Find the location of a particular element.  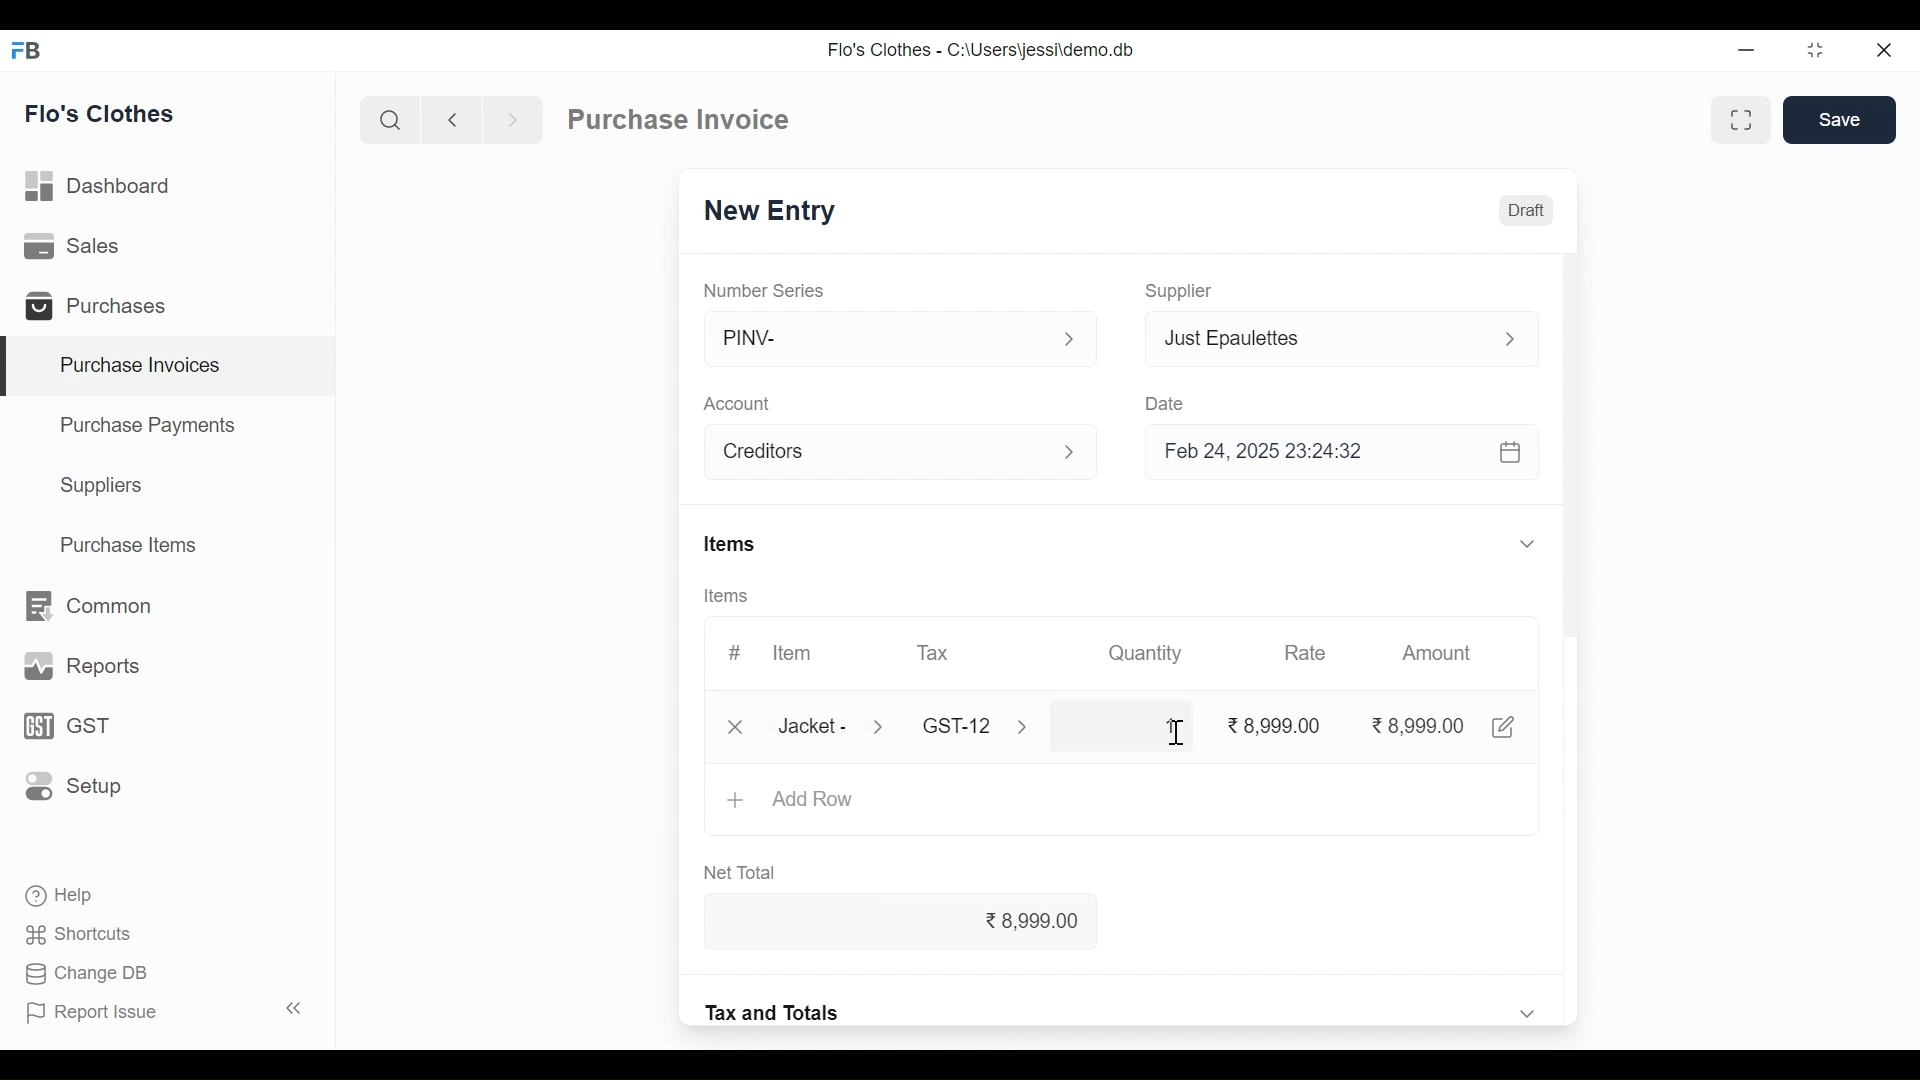

Supplier is located at coordinates (1183, 292).